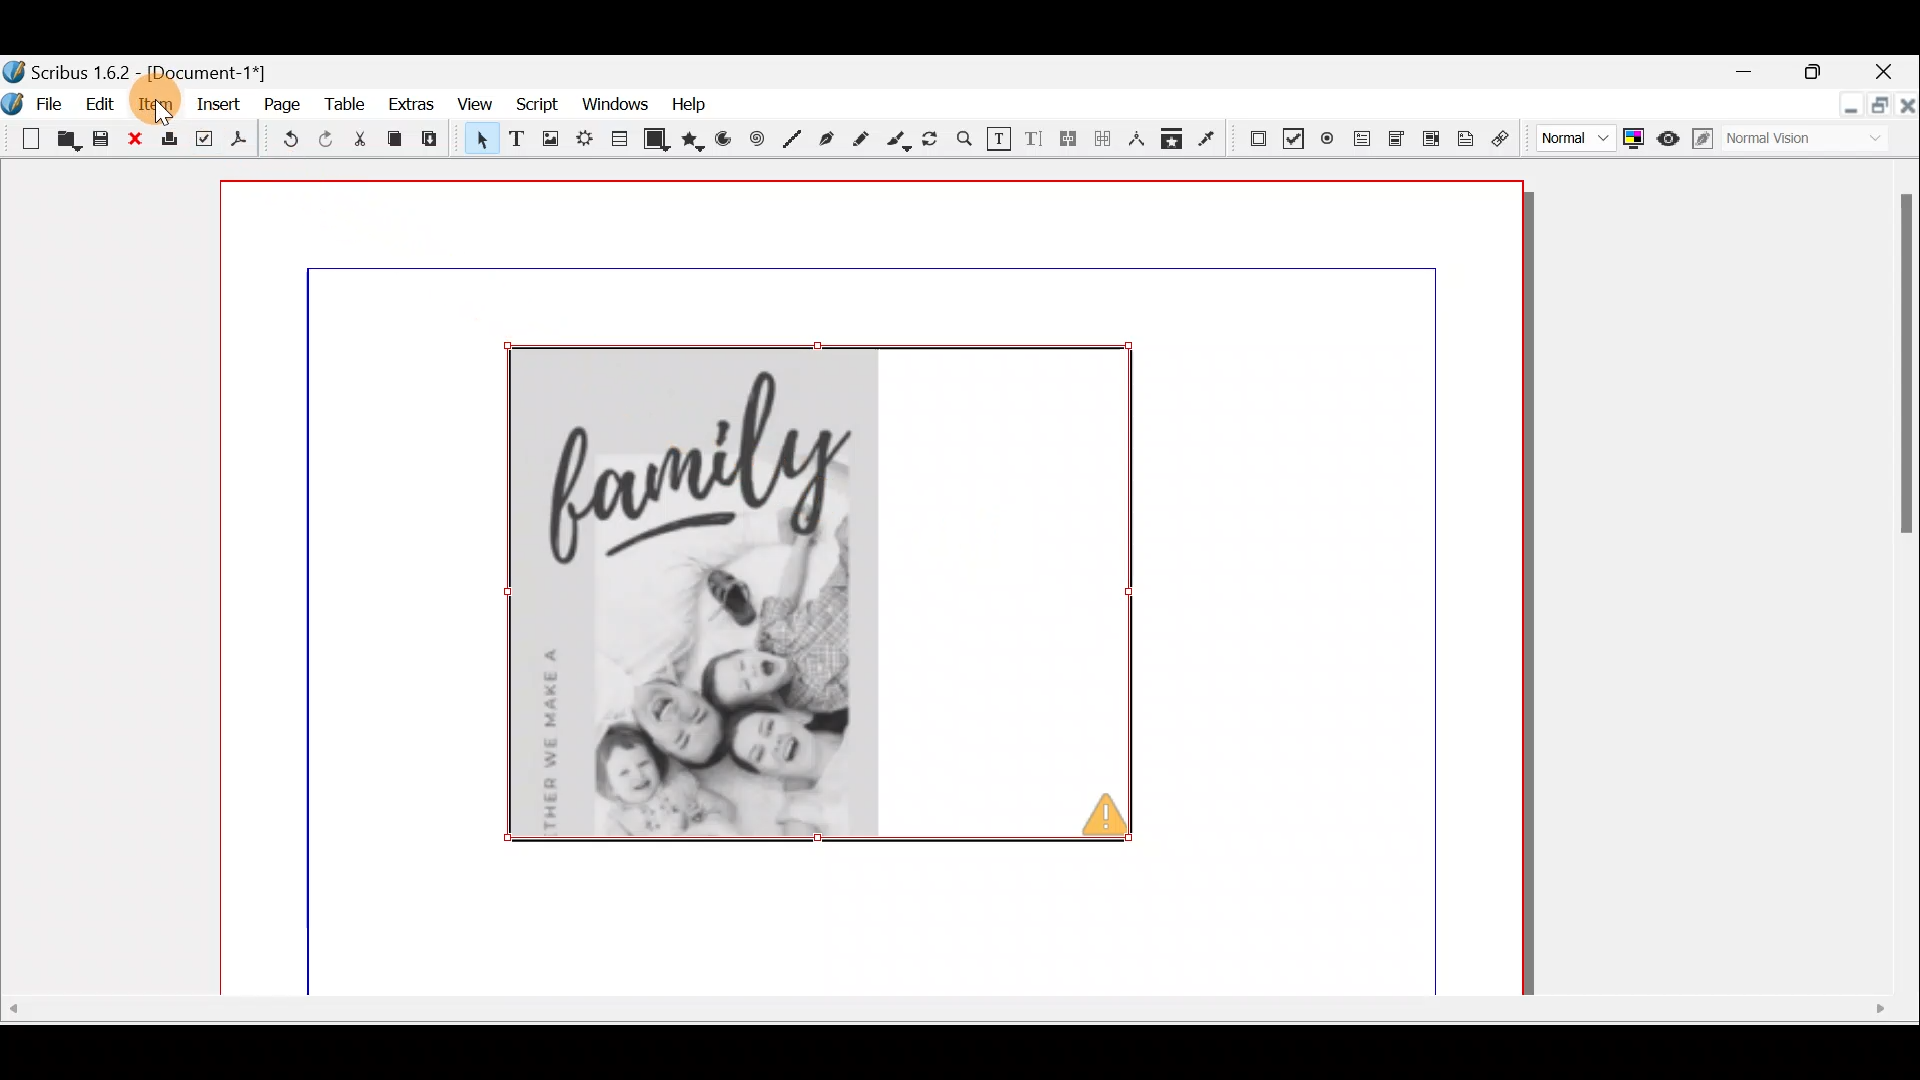 Image resolution: width=1920 pixels, height=1080 pixels. What do you see at coordinates (1877, 109) in the screenshot?
I see `Maximise` at bounding box center [1877, 109].